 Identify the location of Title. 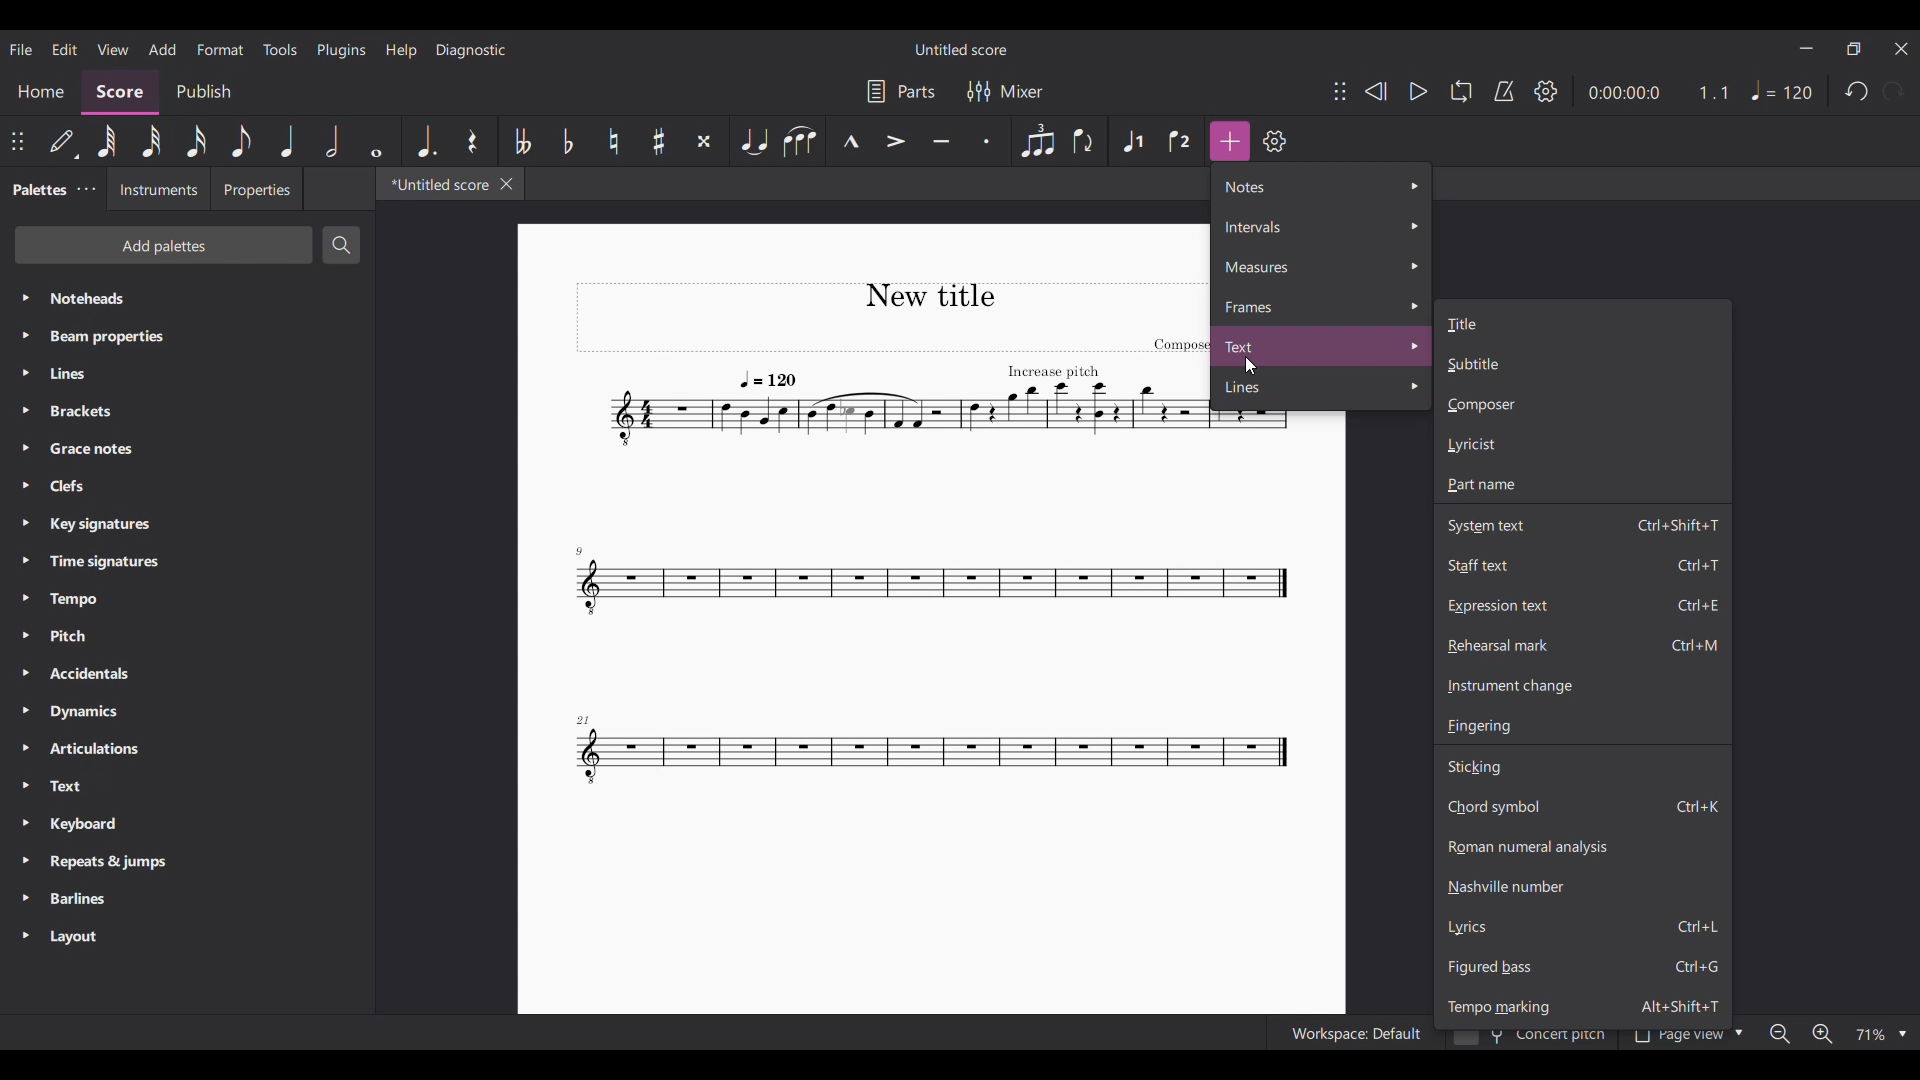
(1585, 321).